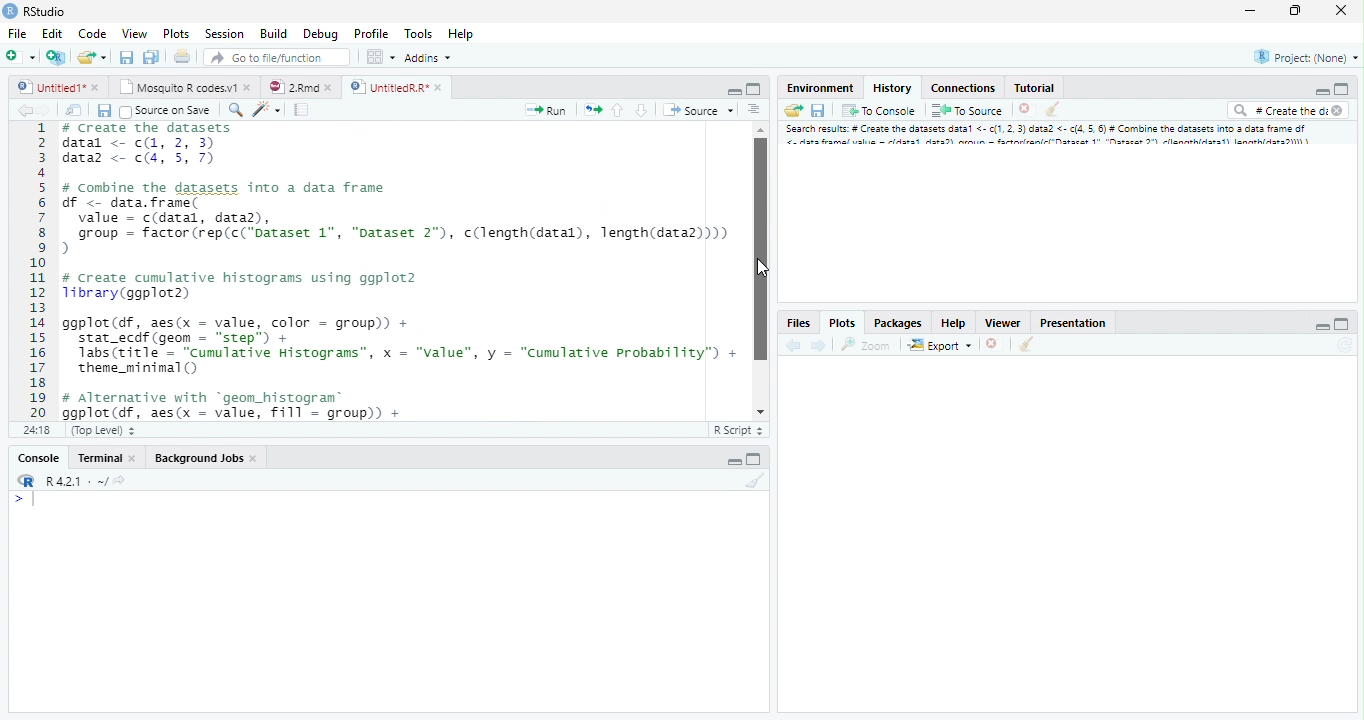 The height and width of the screenshot is (720, 1364). What do you see at coordinates (107, 457) in the screenshot?
I see `Terminal` at bounding box center [107, 457].